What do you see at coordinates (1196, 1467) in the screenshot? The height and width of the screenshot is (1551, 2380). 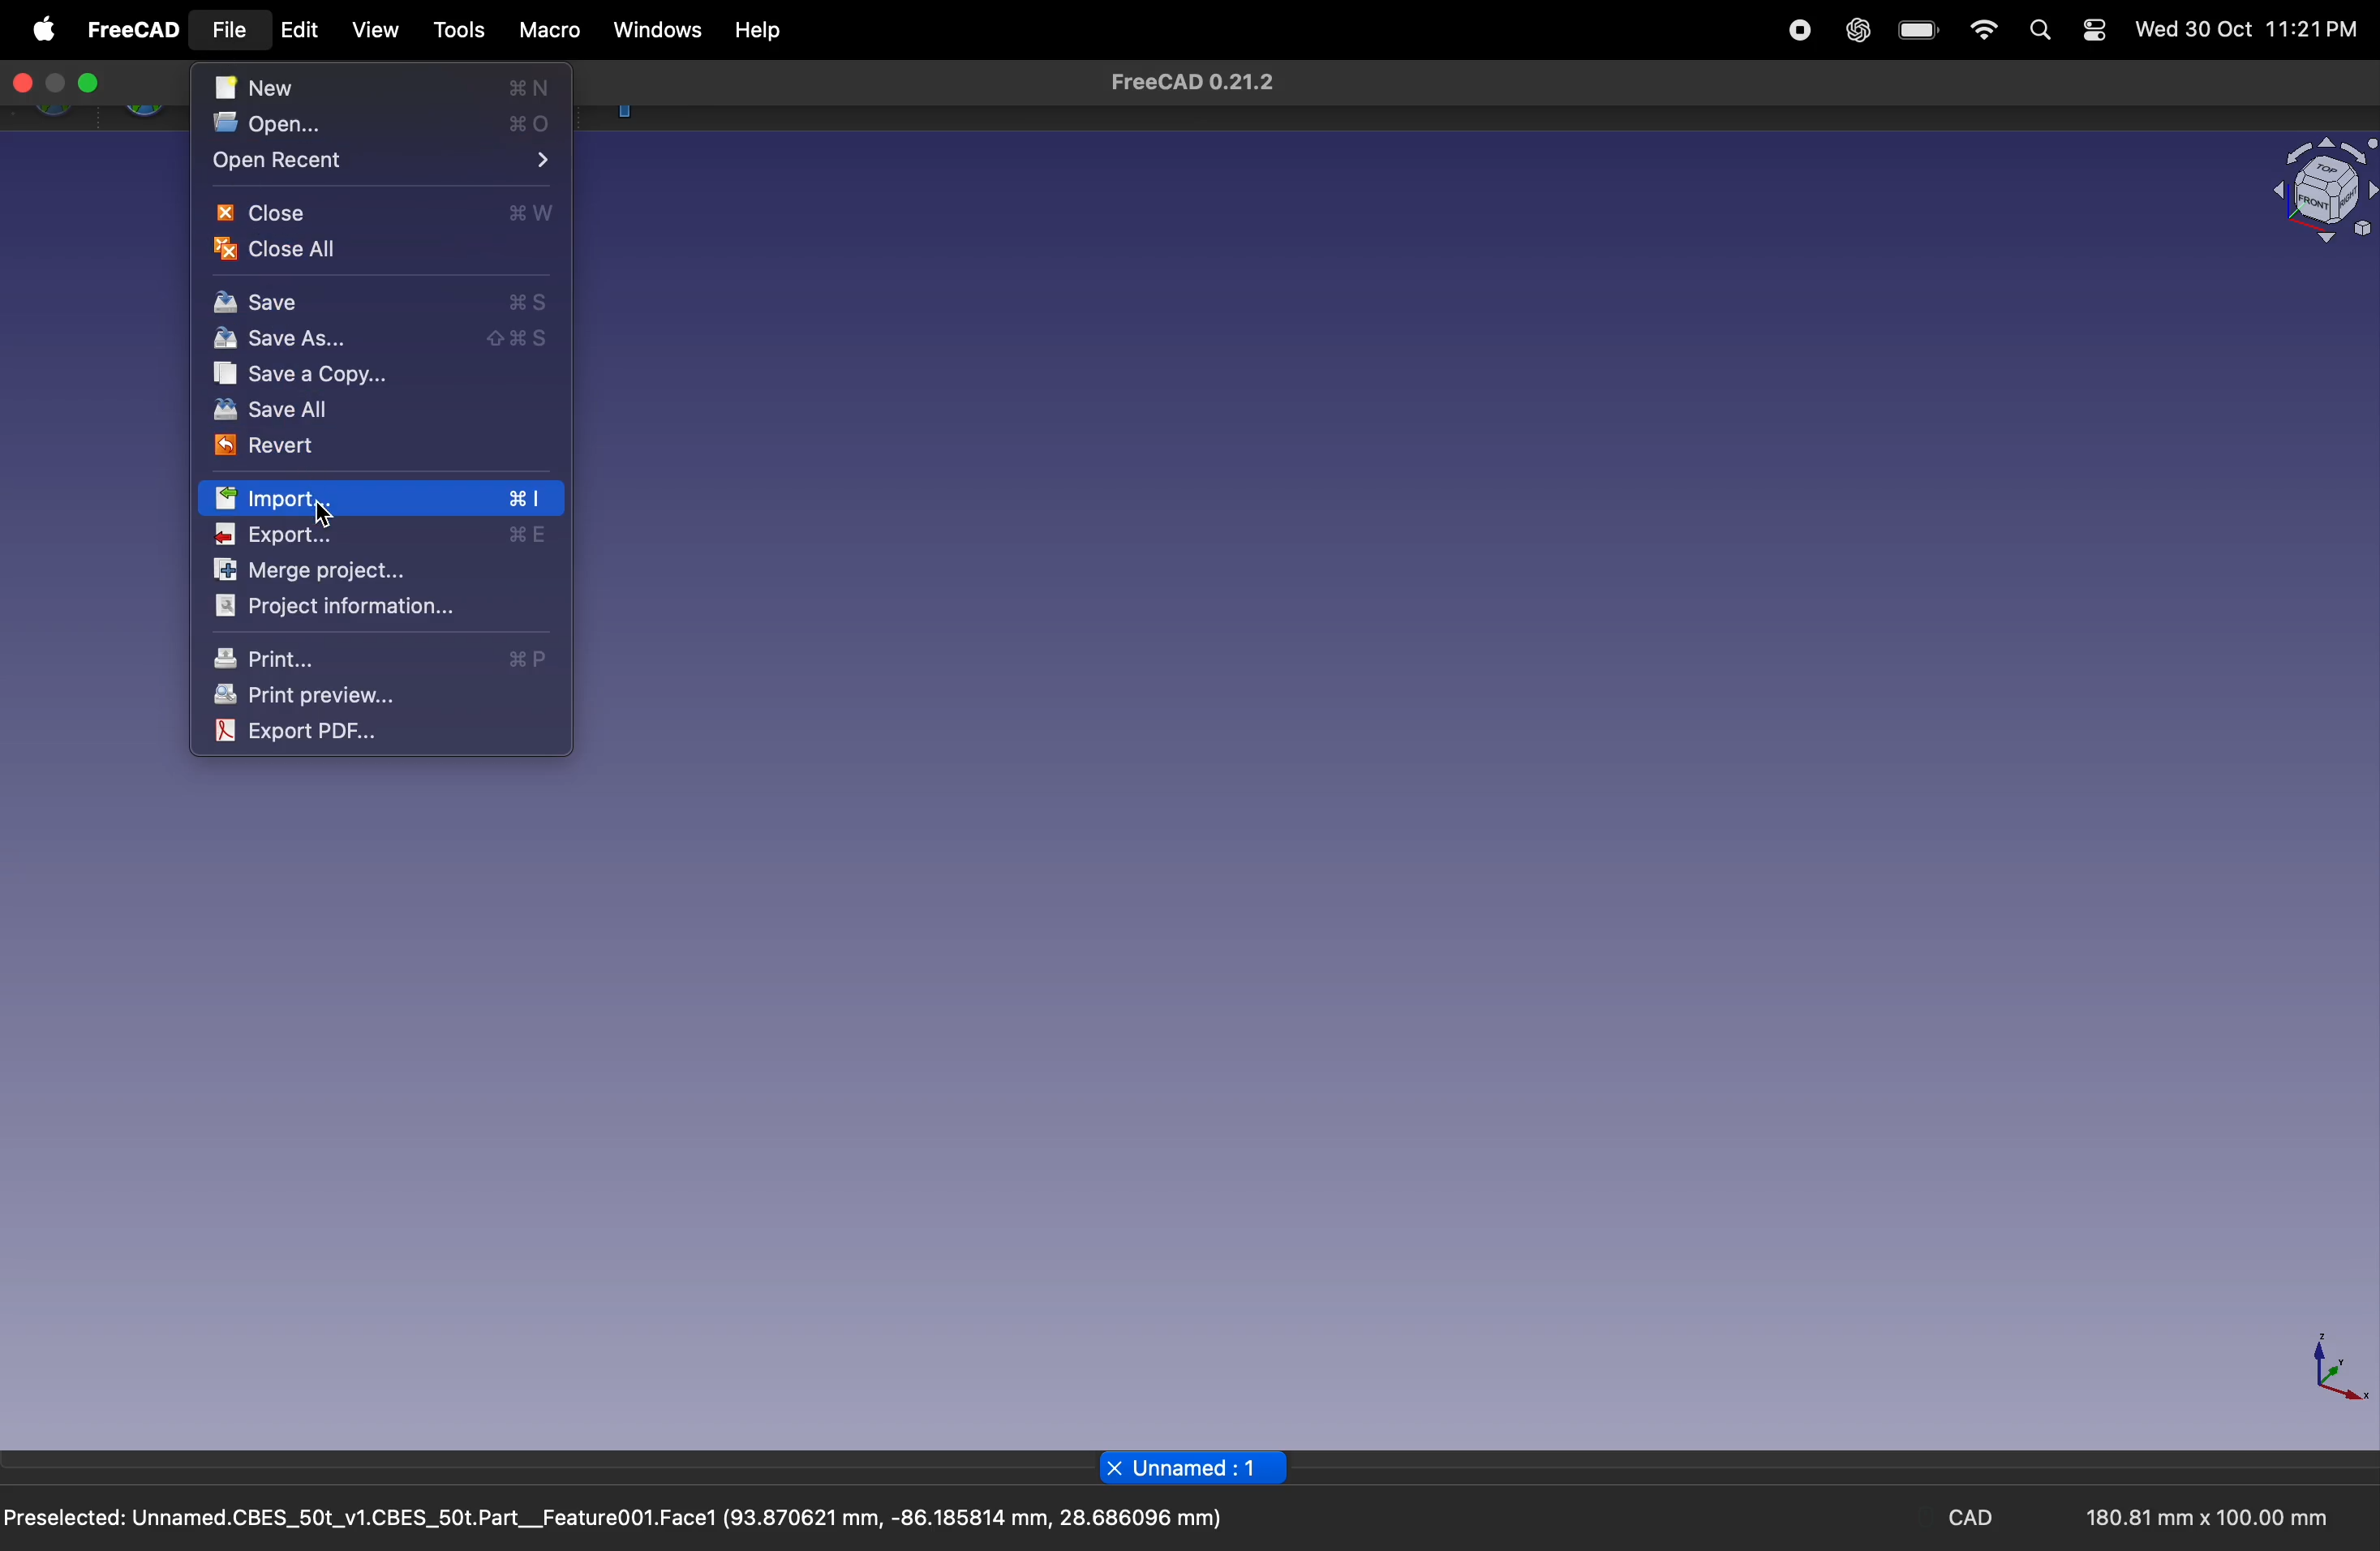 I see `page title` at bounding box center [1196, 1467].